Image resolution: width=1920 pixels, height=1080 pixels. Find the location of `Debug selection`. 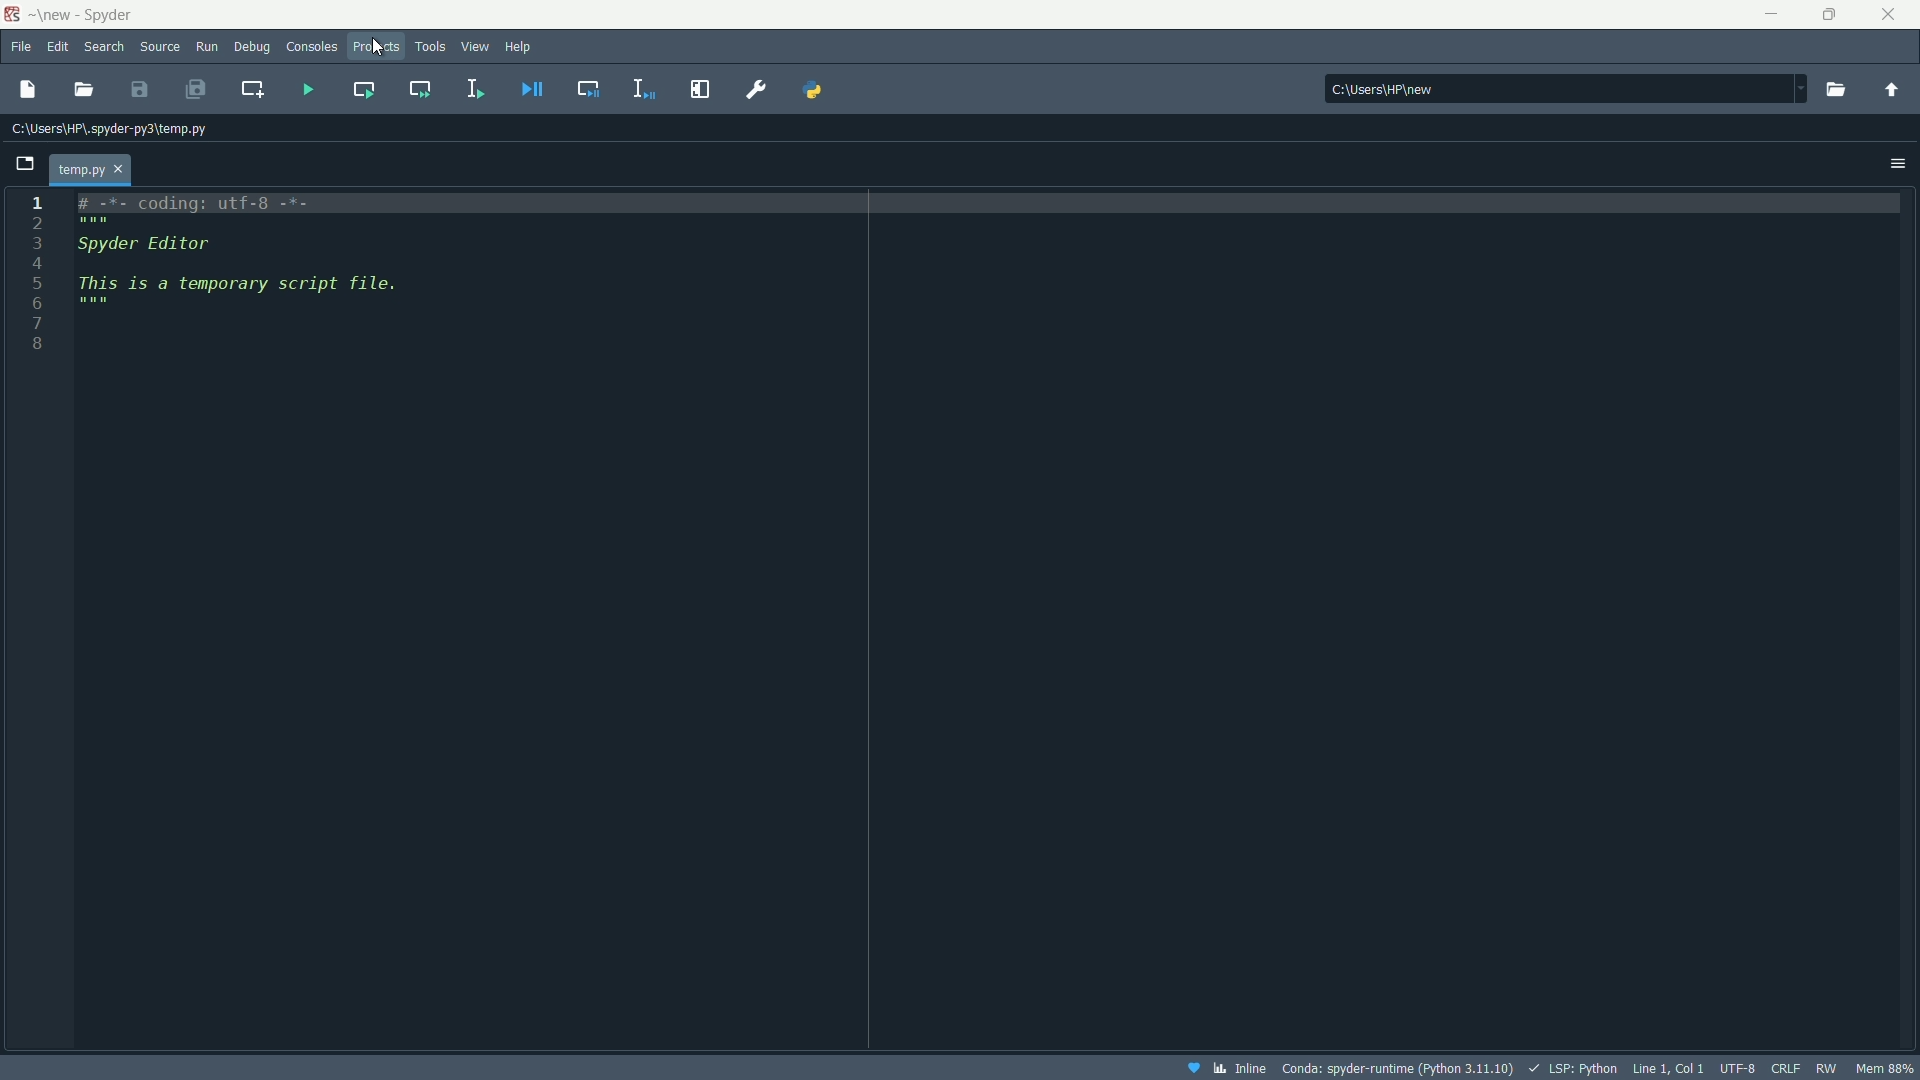

Debug selection is located at coordinates (591, 86).